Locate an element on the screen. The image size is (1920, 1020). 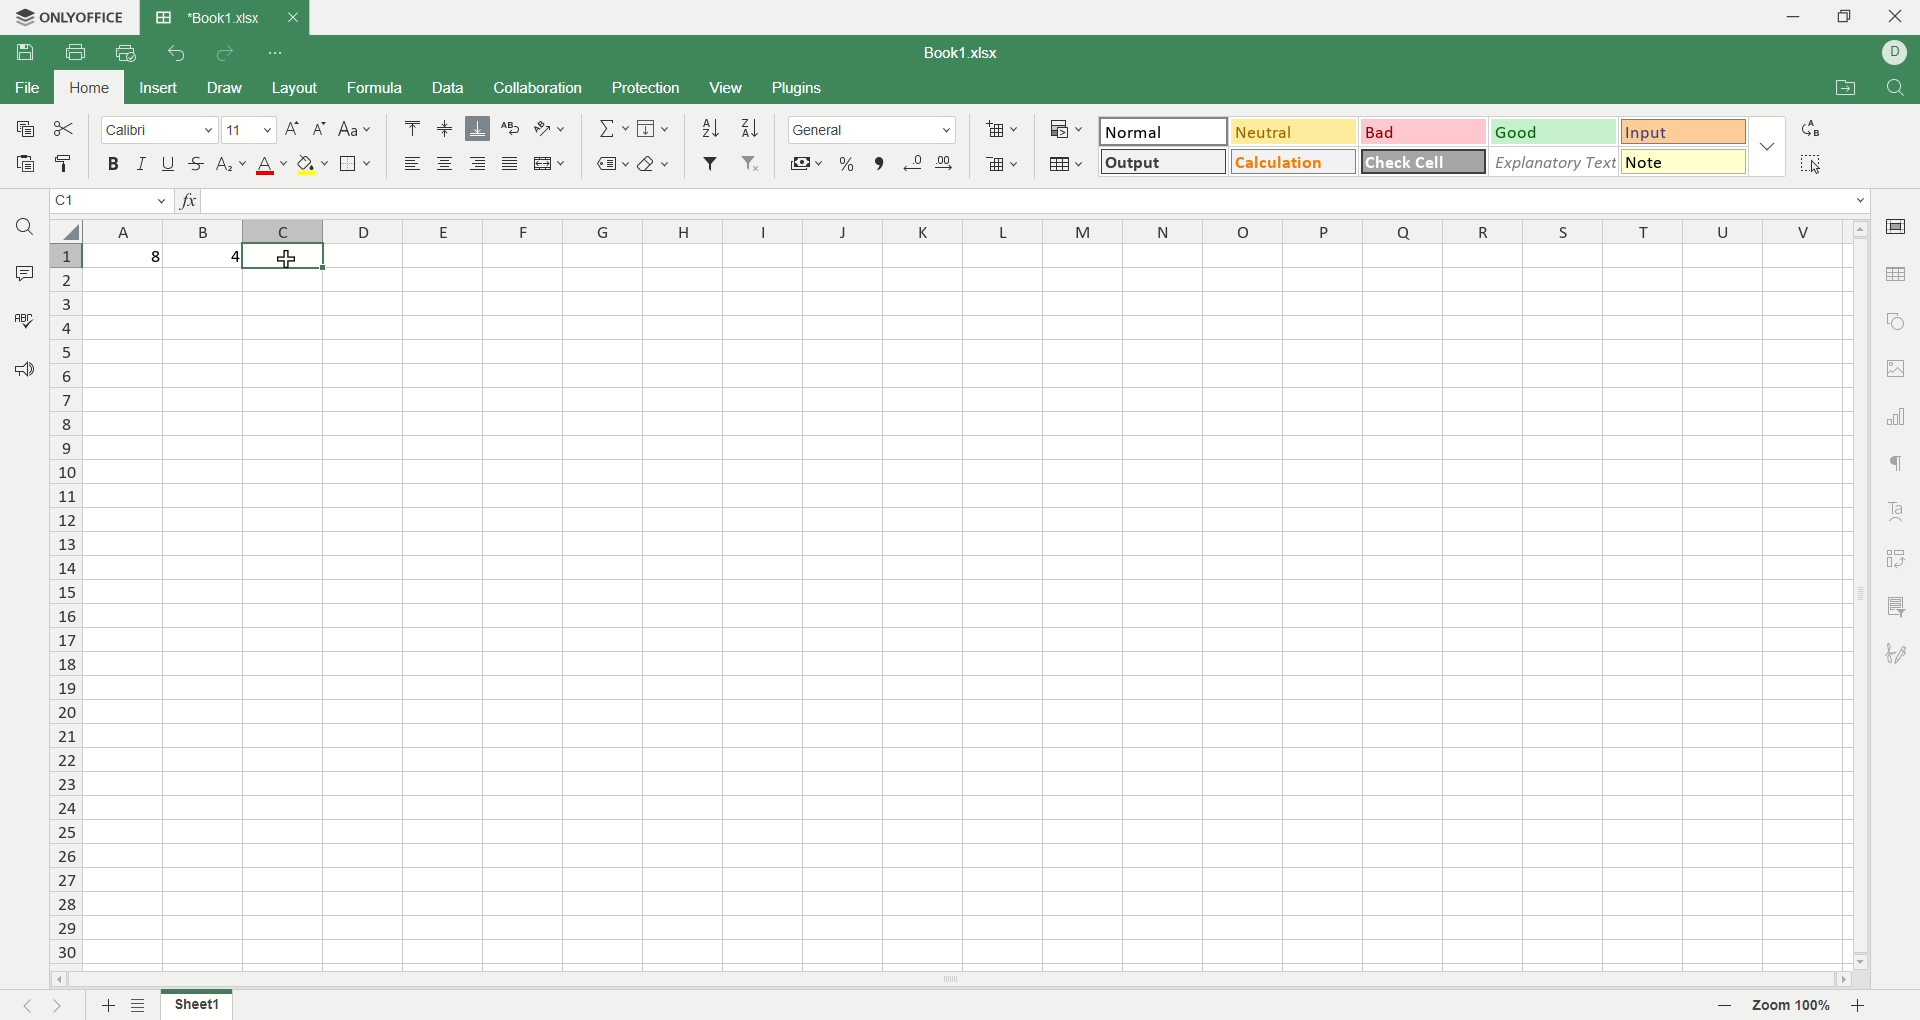
draw is located at coordinates (223, 87).